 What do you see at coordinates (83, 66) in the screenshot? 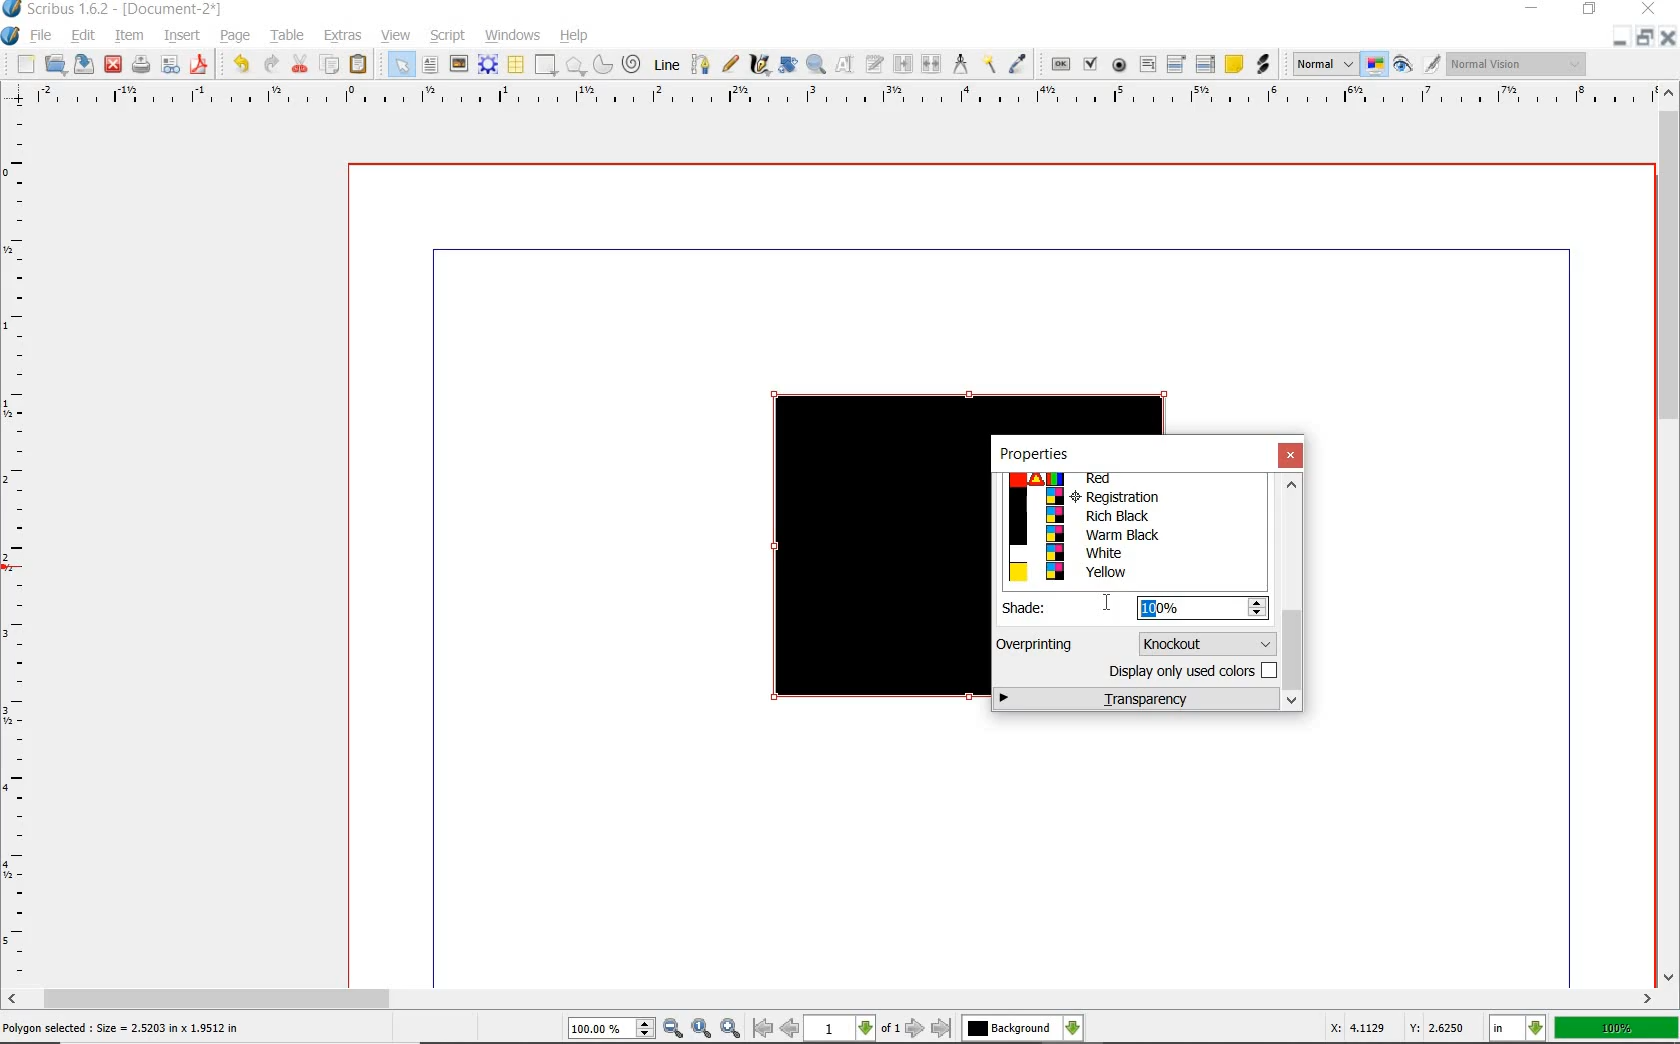
I see `save` at bounding box center [83, 66].